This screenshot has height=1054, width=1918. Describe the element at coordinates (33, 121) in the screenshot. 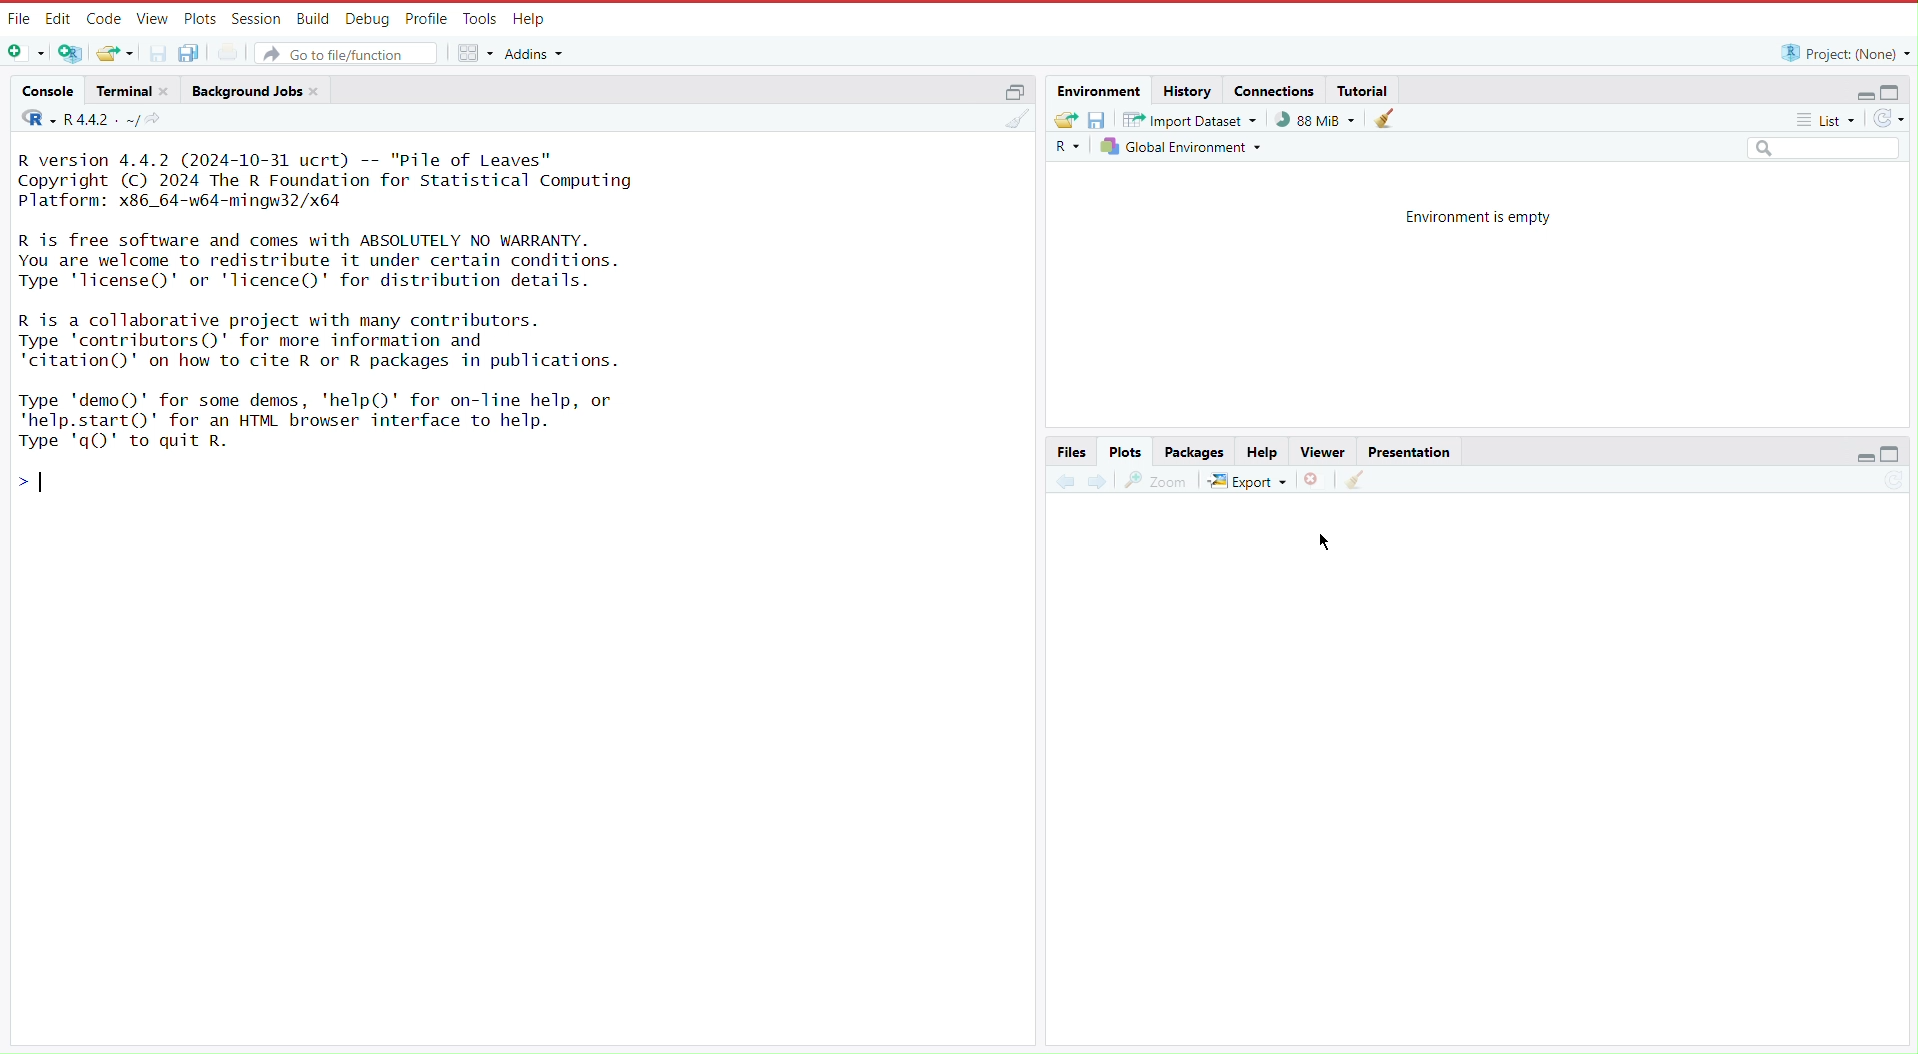

I see `R` at that location.